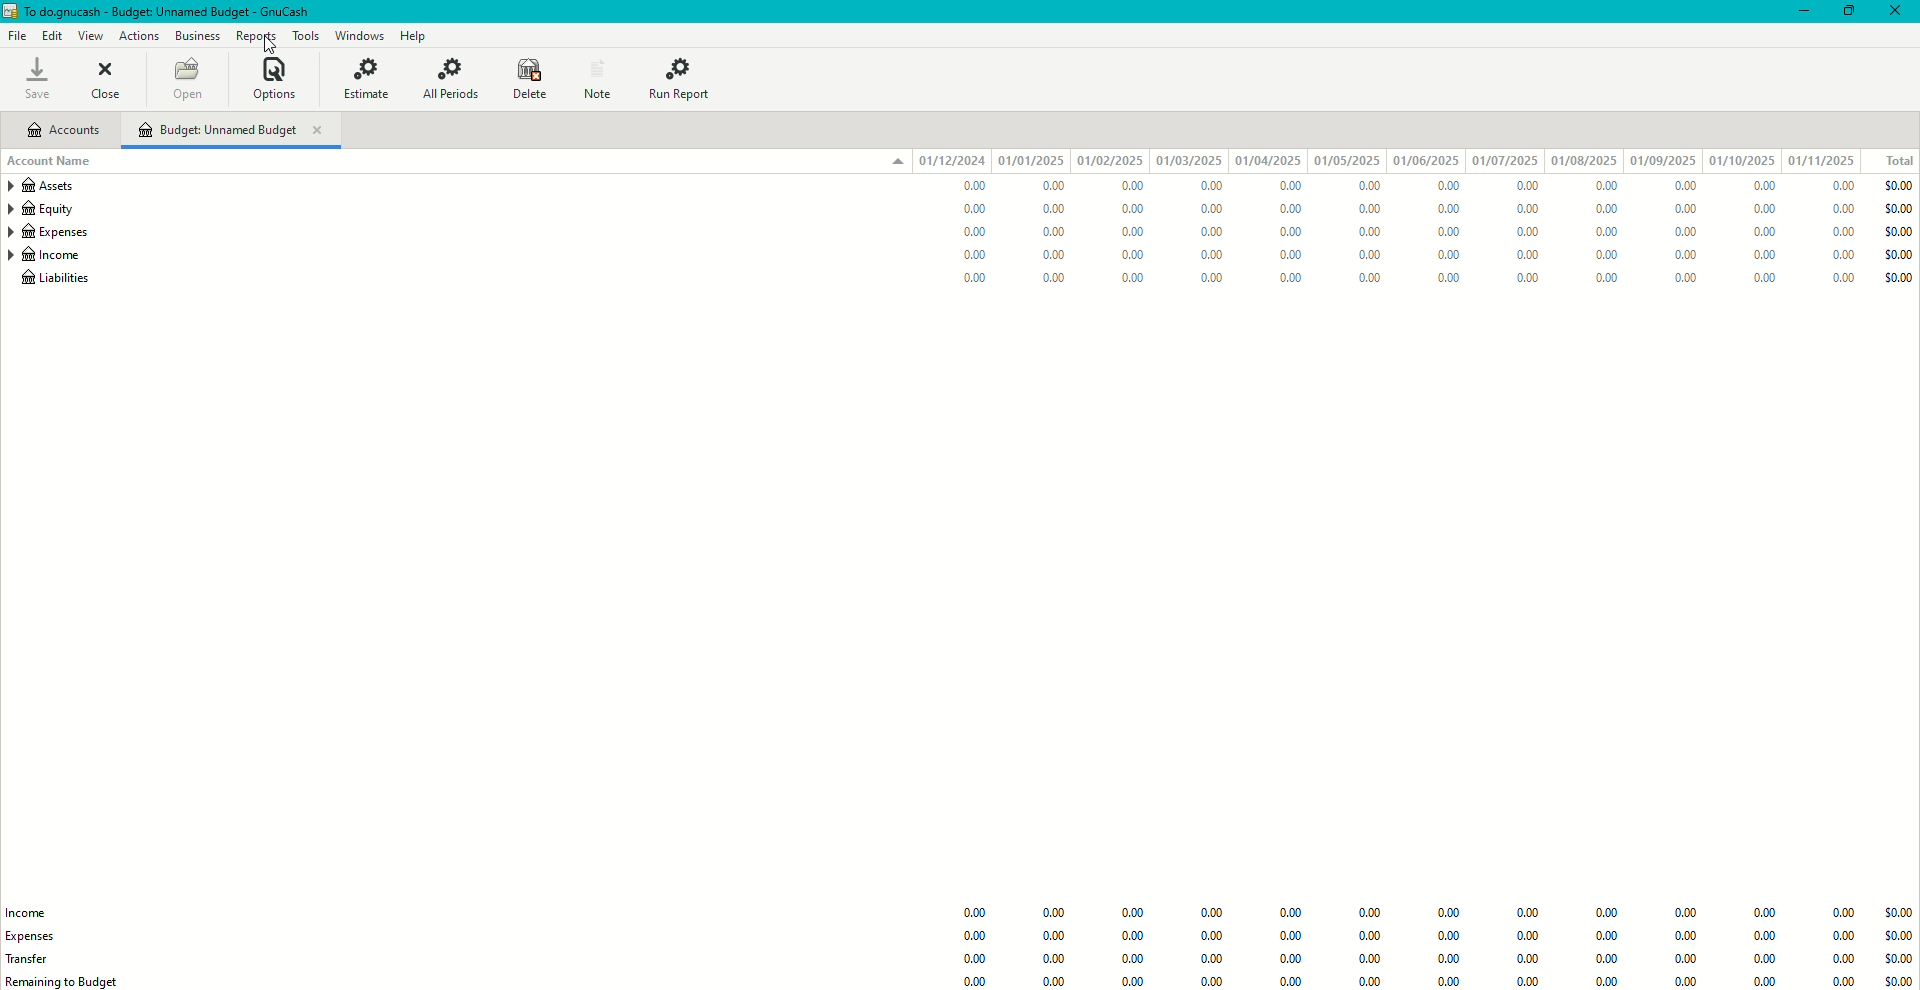 This screenshot has width=1920, height=990. Describe the element at coordinates (980, 912) in the screenshot. I see `0.00` at that location.